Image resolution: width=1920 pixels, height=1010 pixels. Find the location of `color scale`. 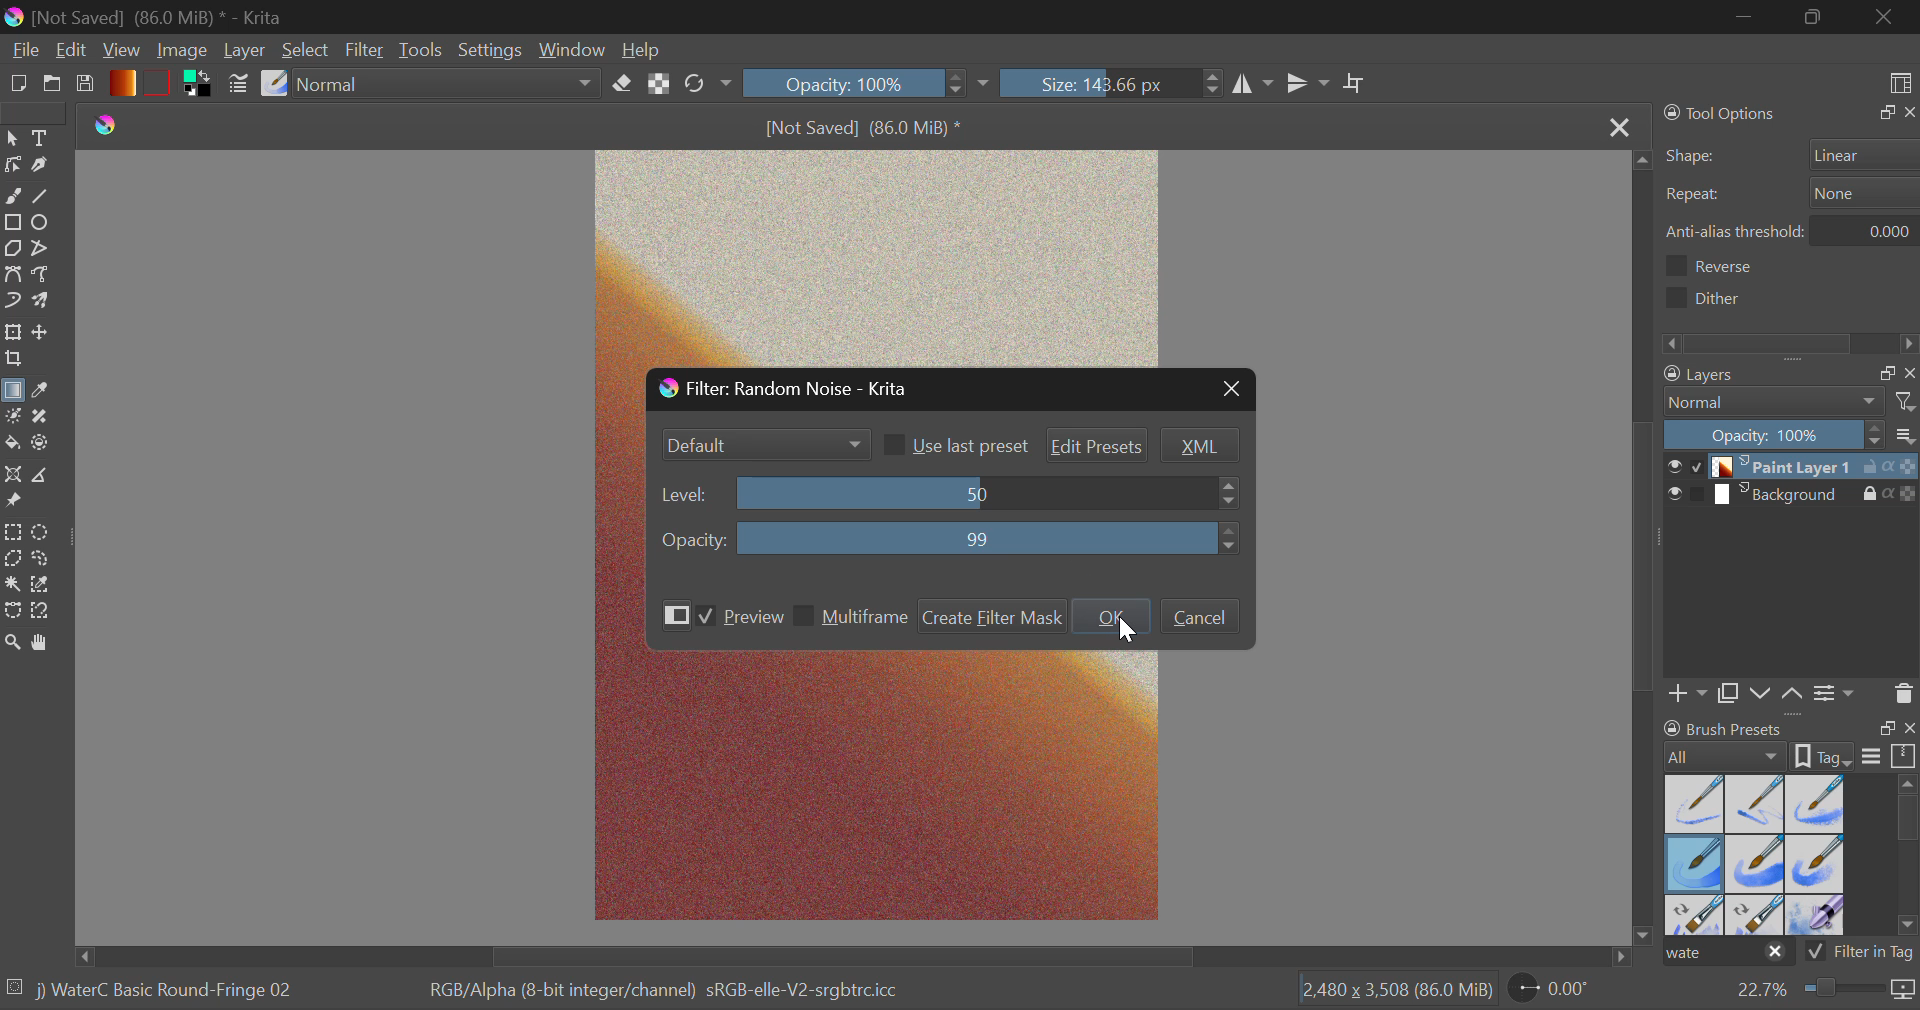

color scale is located at coordinates (1908, 497).